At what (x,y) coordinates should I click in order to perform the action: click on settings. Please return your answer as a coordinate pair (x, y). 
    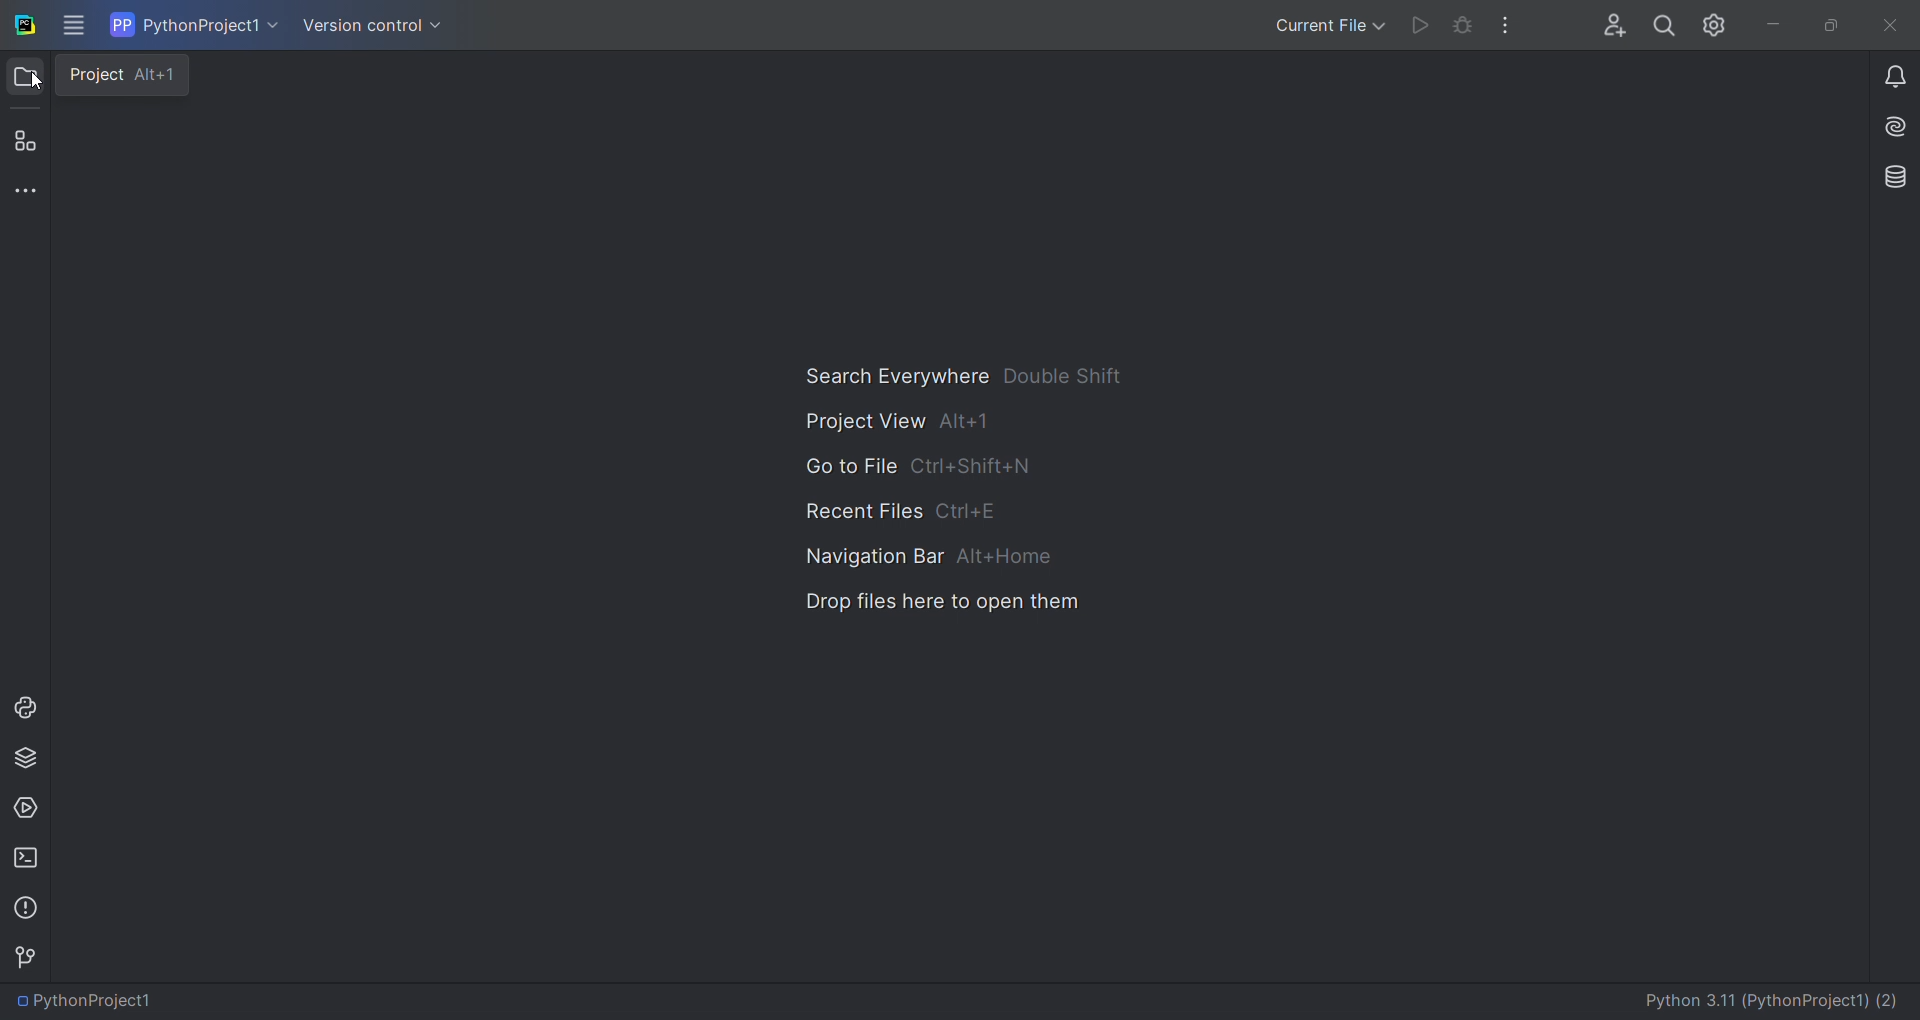
    Looking at the image, I should click on (1709, 28).